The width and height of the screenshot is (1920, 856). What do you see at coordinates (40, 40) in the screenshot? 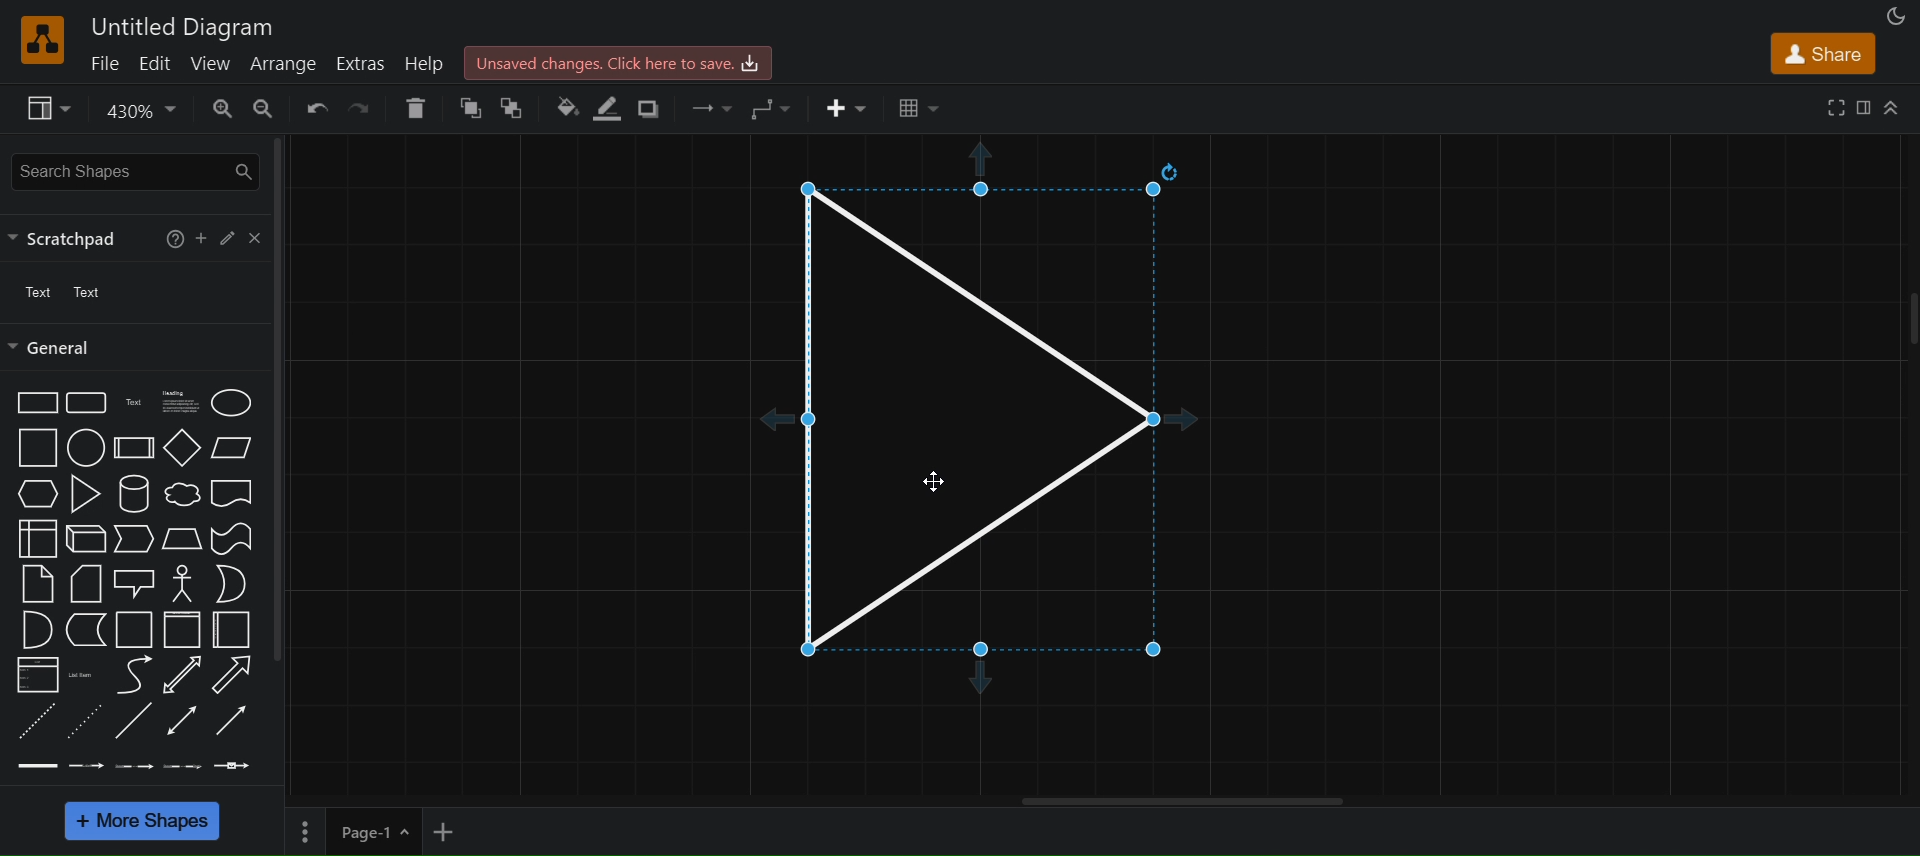
I see `logo` at bounding box center [40, 40].